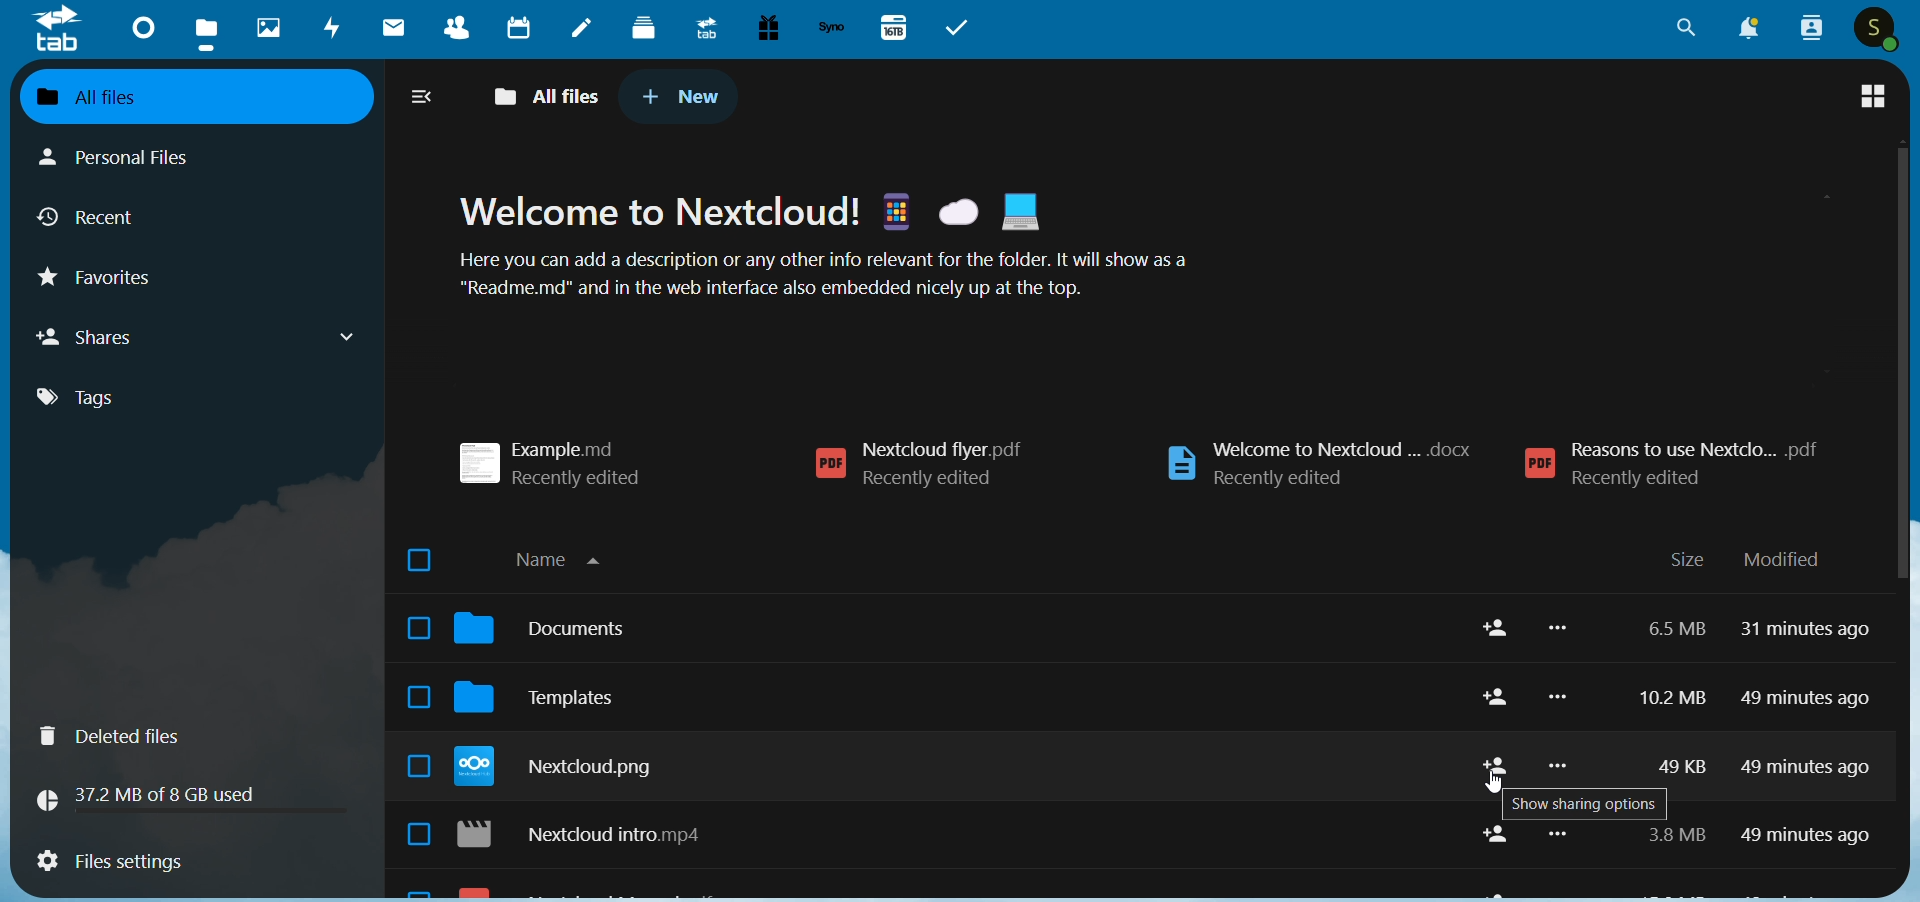 This screenshot has height=902, width=1920. Describe the element at coordinates (564, 456) in the screenshot. I see `example` at that location.